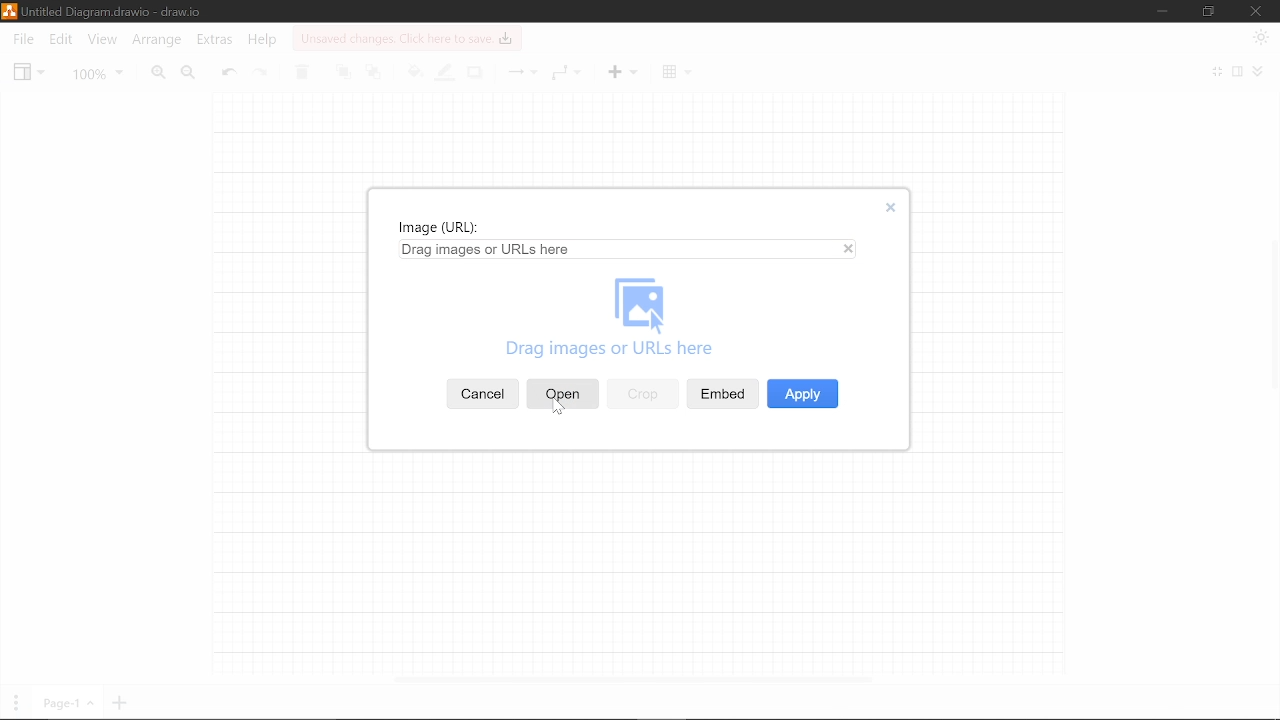 This screenshot has width=1280, height=720. I want to click on Crop, so click(643, 394).